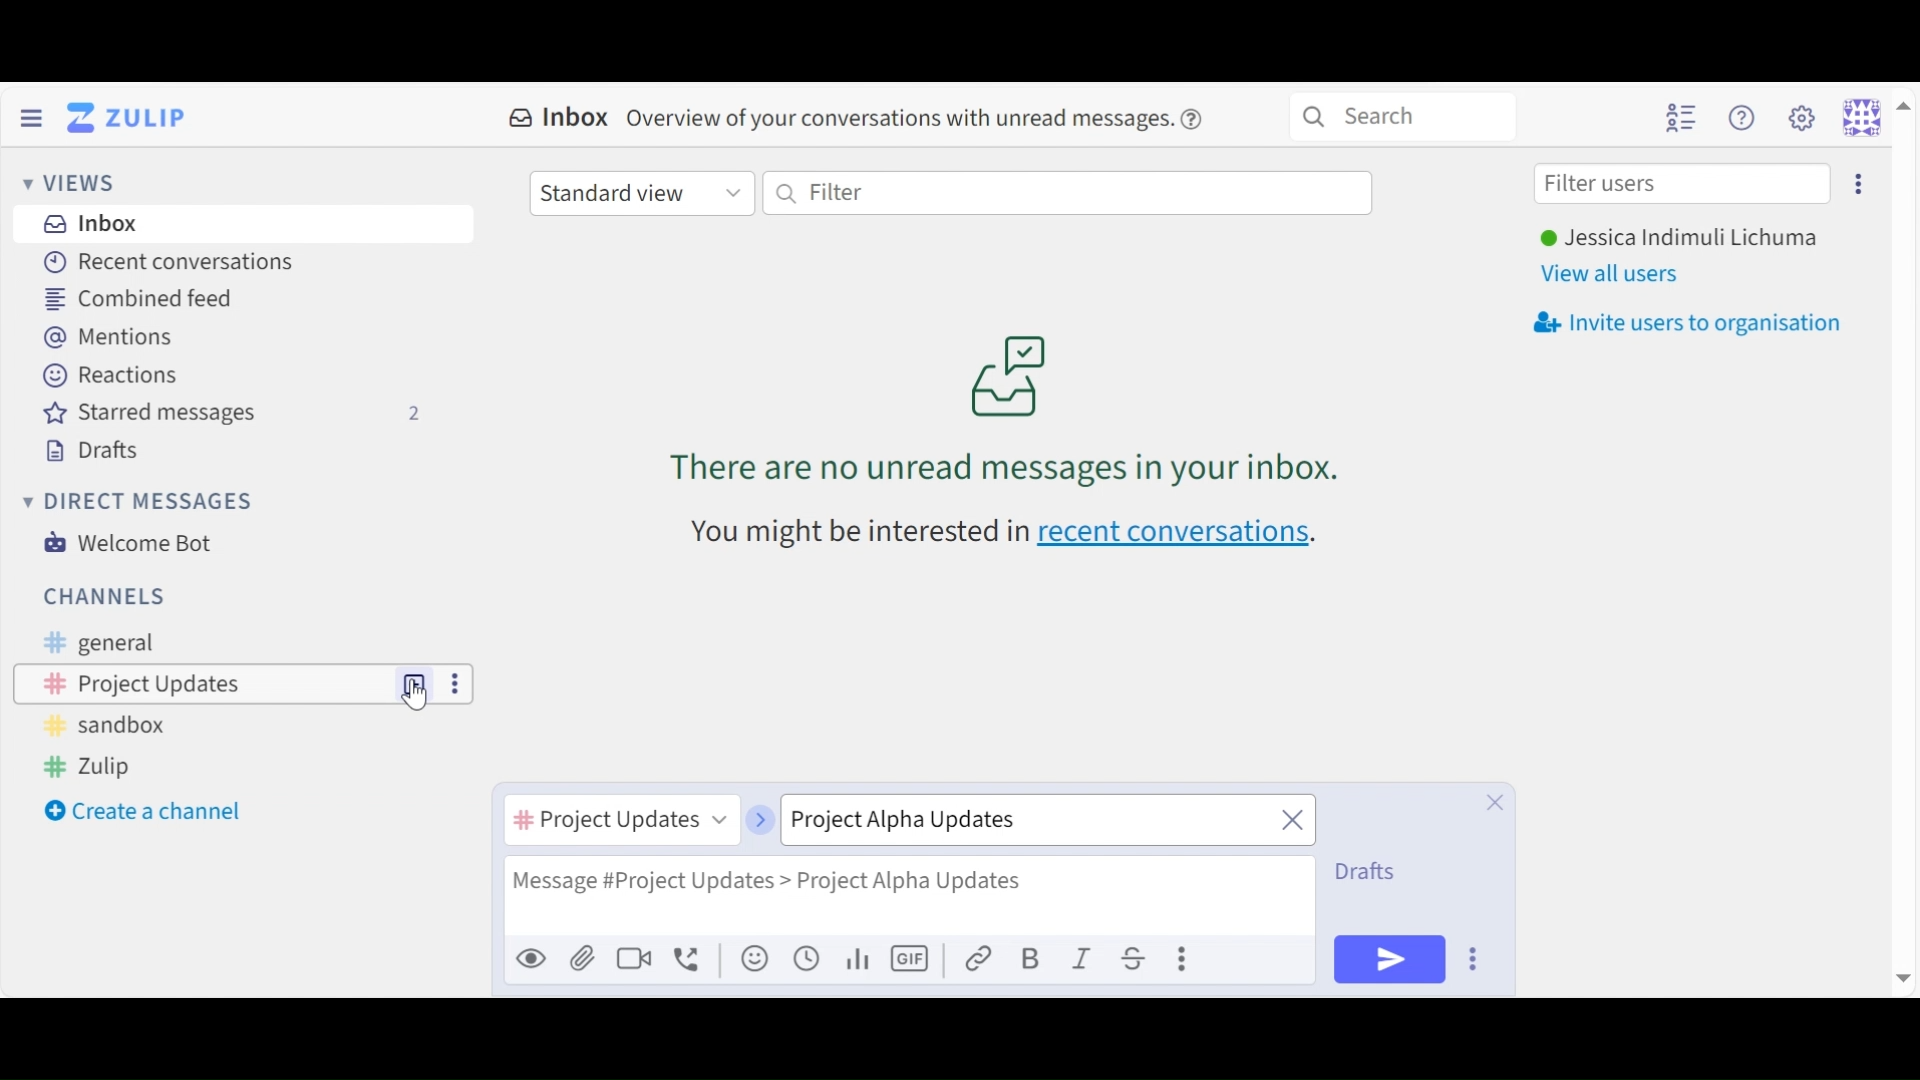 The width and height of the screenshot is (1920, 1080). I want to click on Inbox, so click(93, 225).